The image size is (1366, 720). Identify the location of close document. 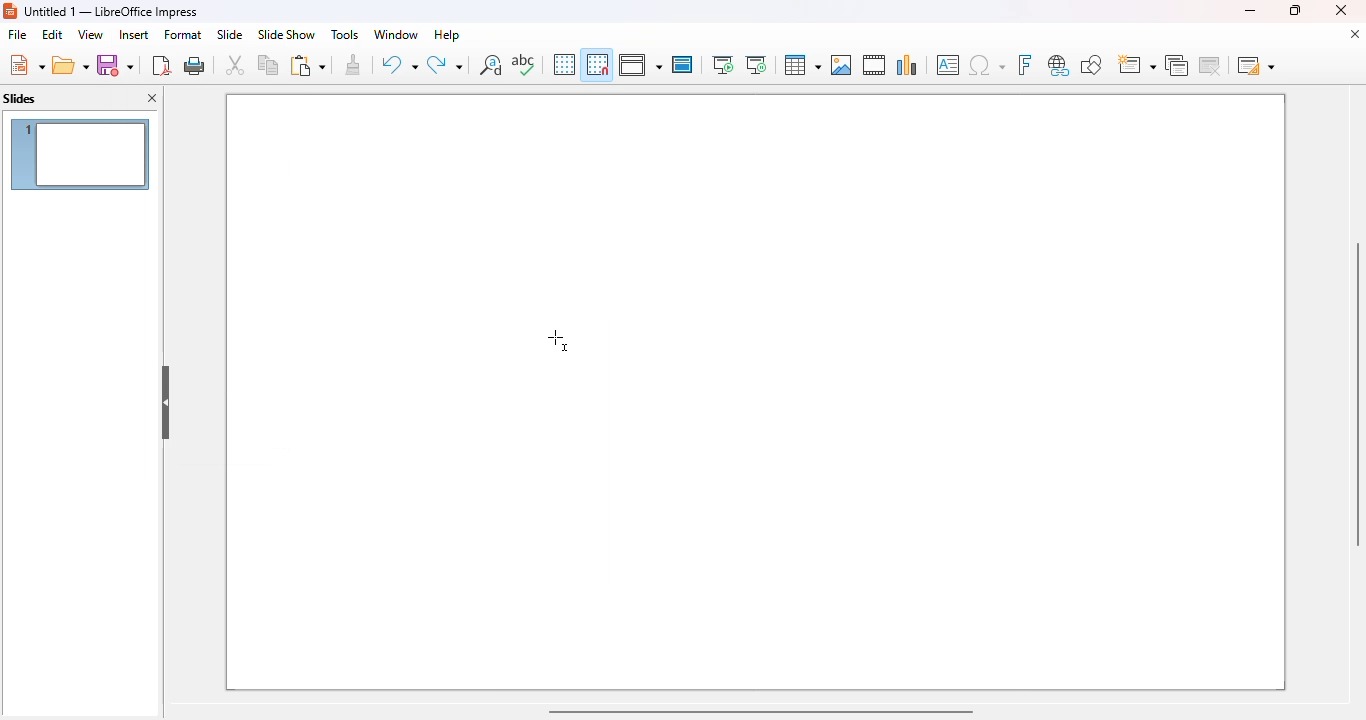
(1354, 34).